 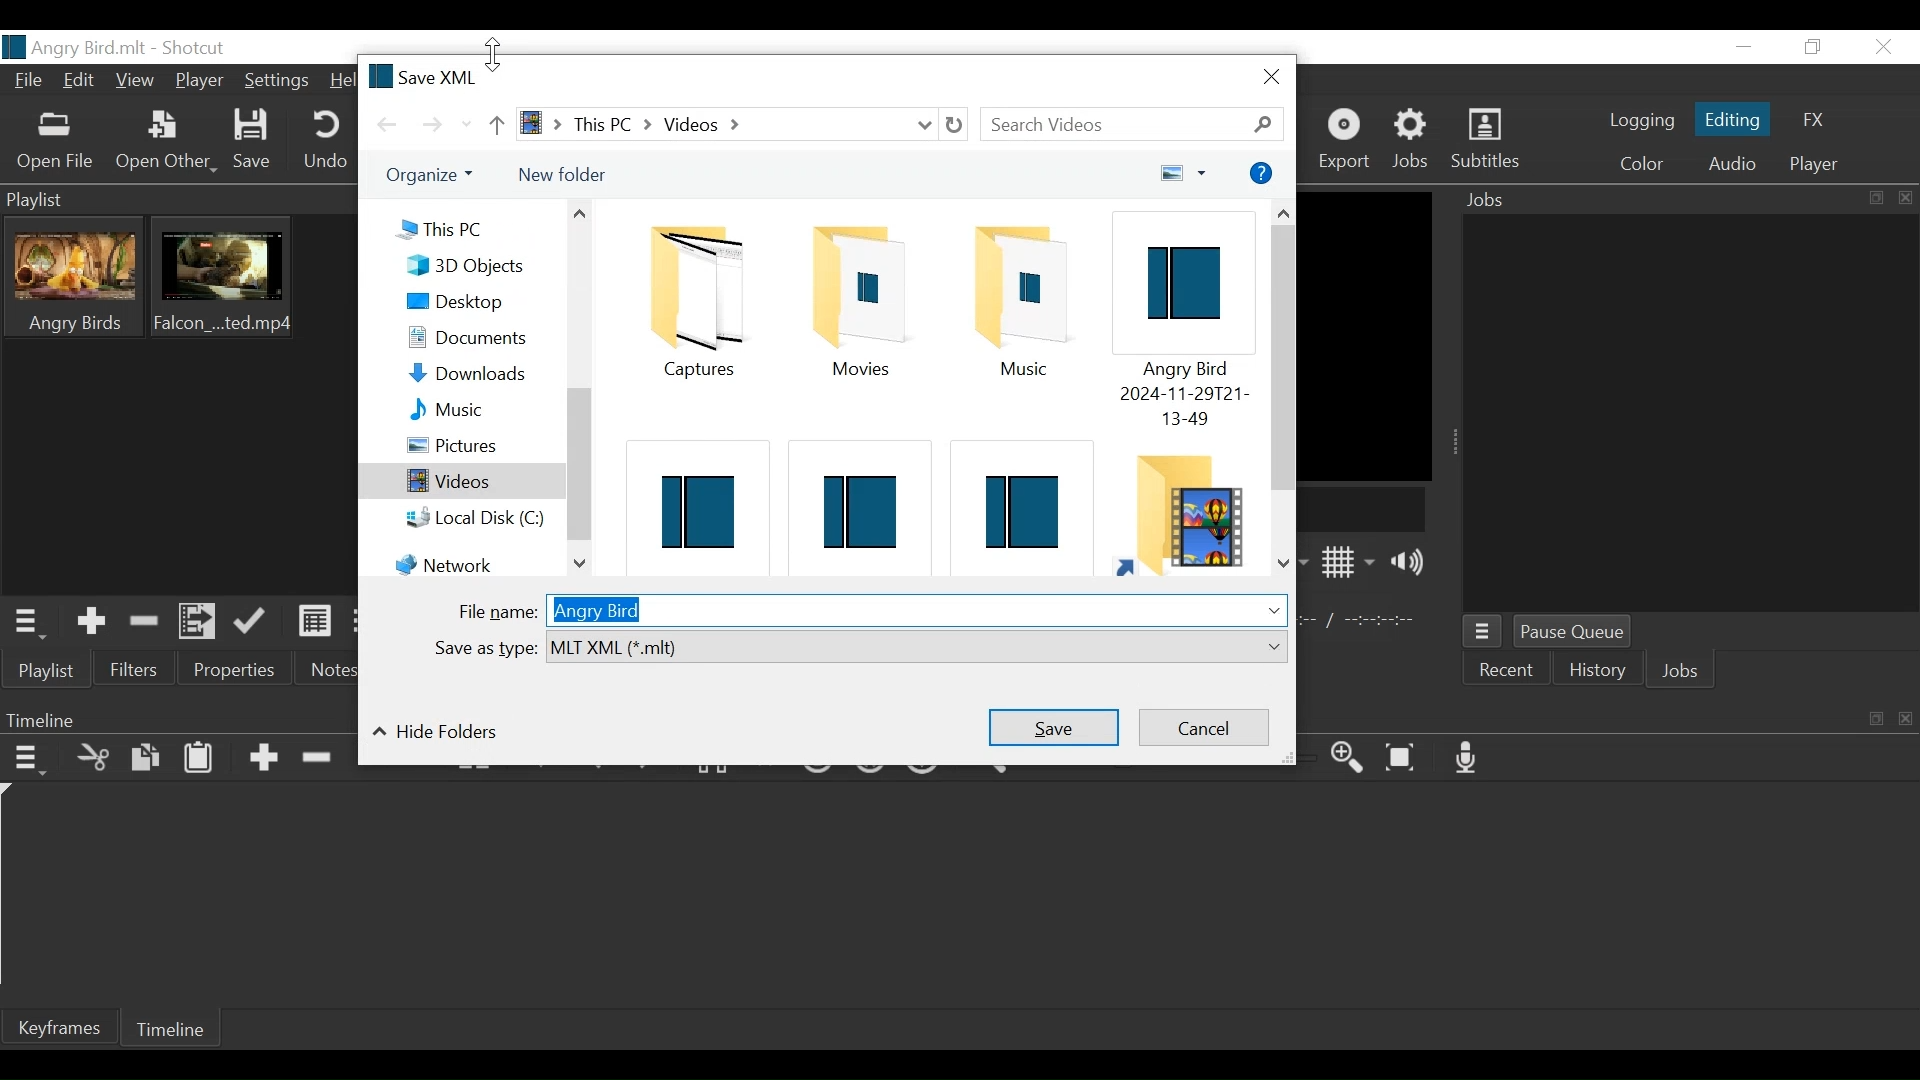 What do you see at coordinates (463, 228) in the screenshot?
I see `This PC` at bounding box center [463, 228].